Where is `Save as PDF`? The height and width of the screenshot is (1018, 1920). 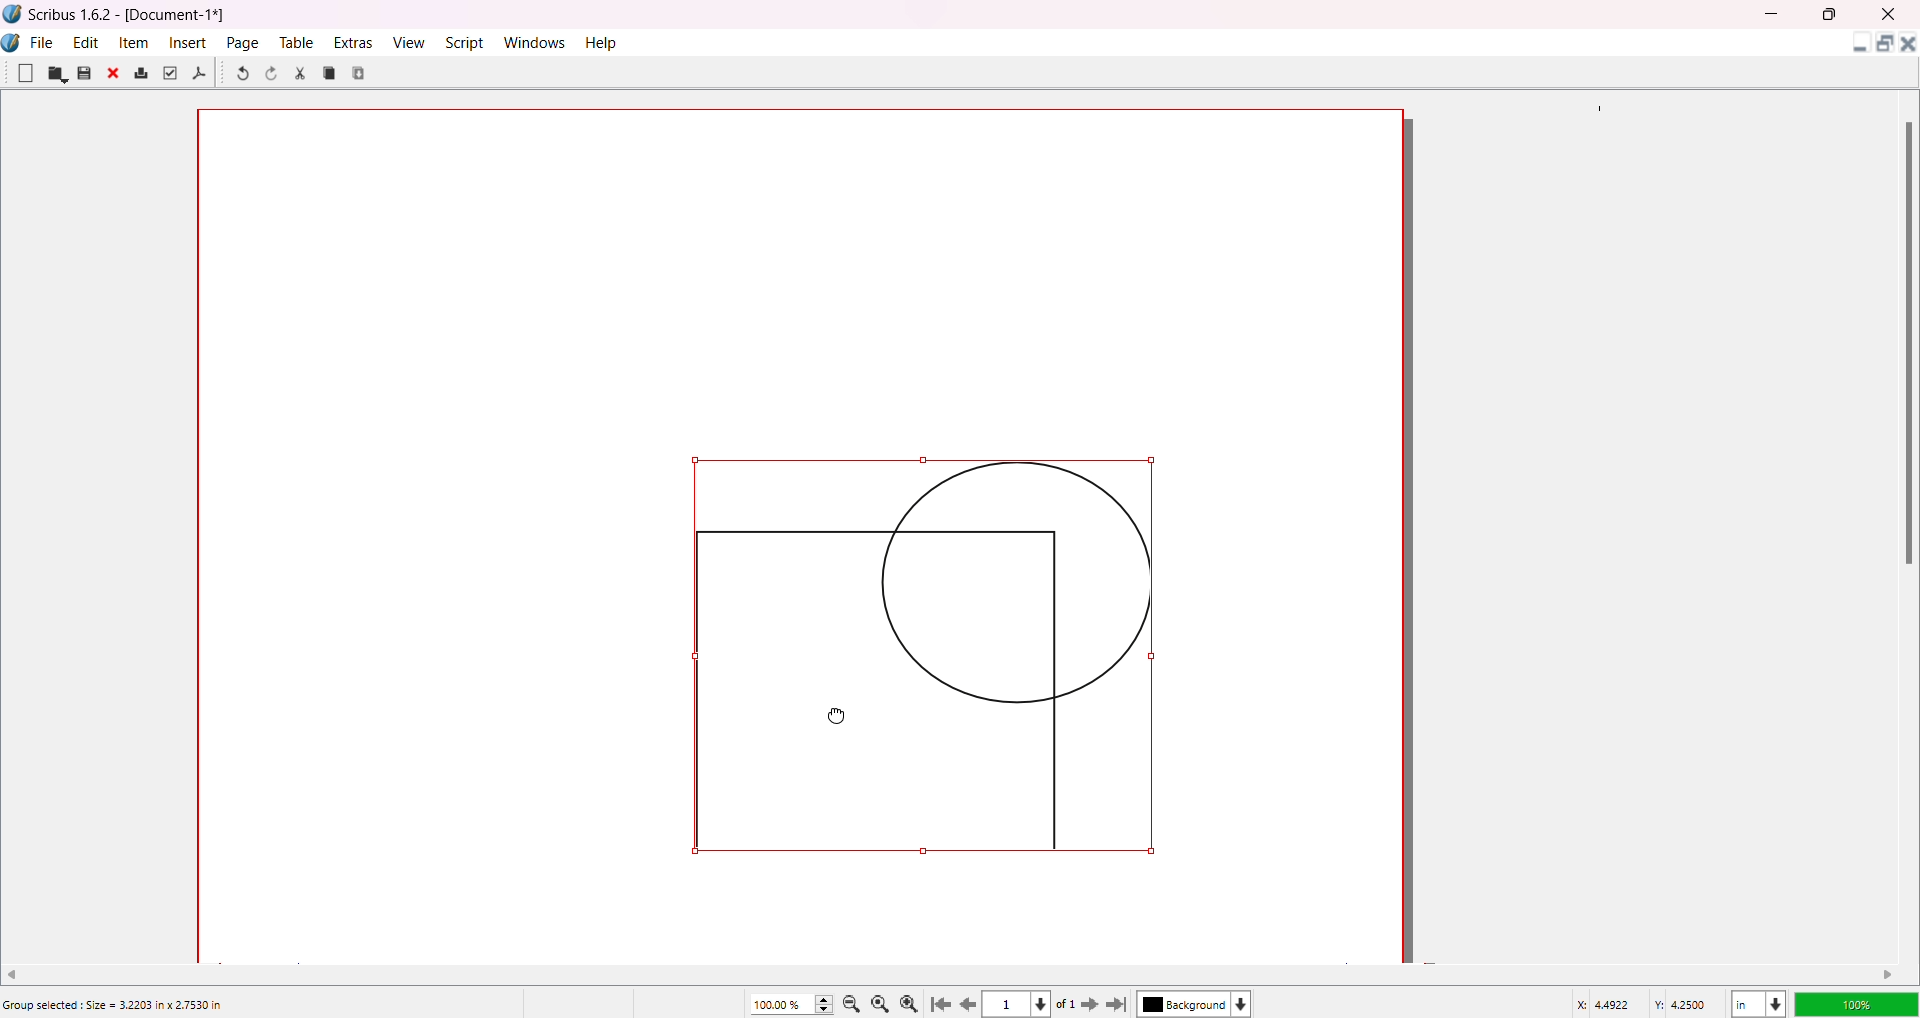 Save as PDF is located at coordinates (200, 74).